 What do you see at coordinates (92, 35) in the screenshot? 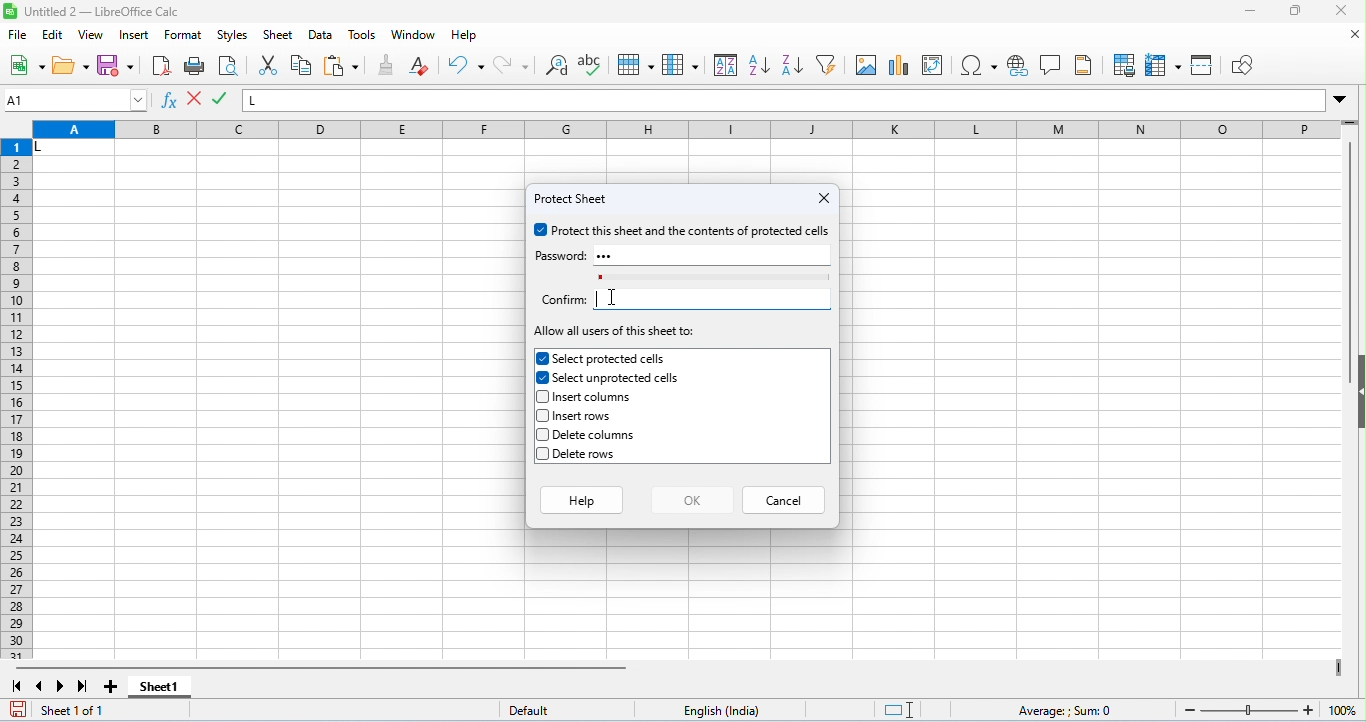
I see `view` at bounding box center [92, 35].